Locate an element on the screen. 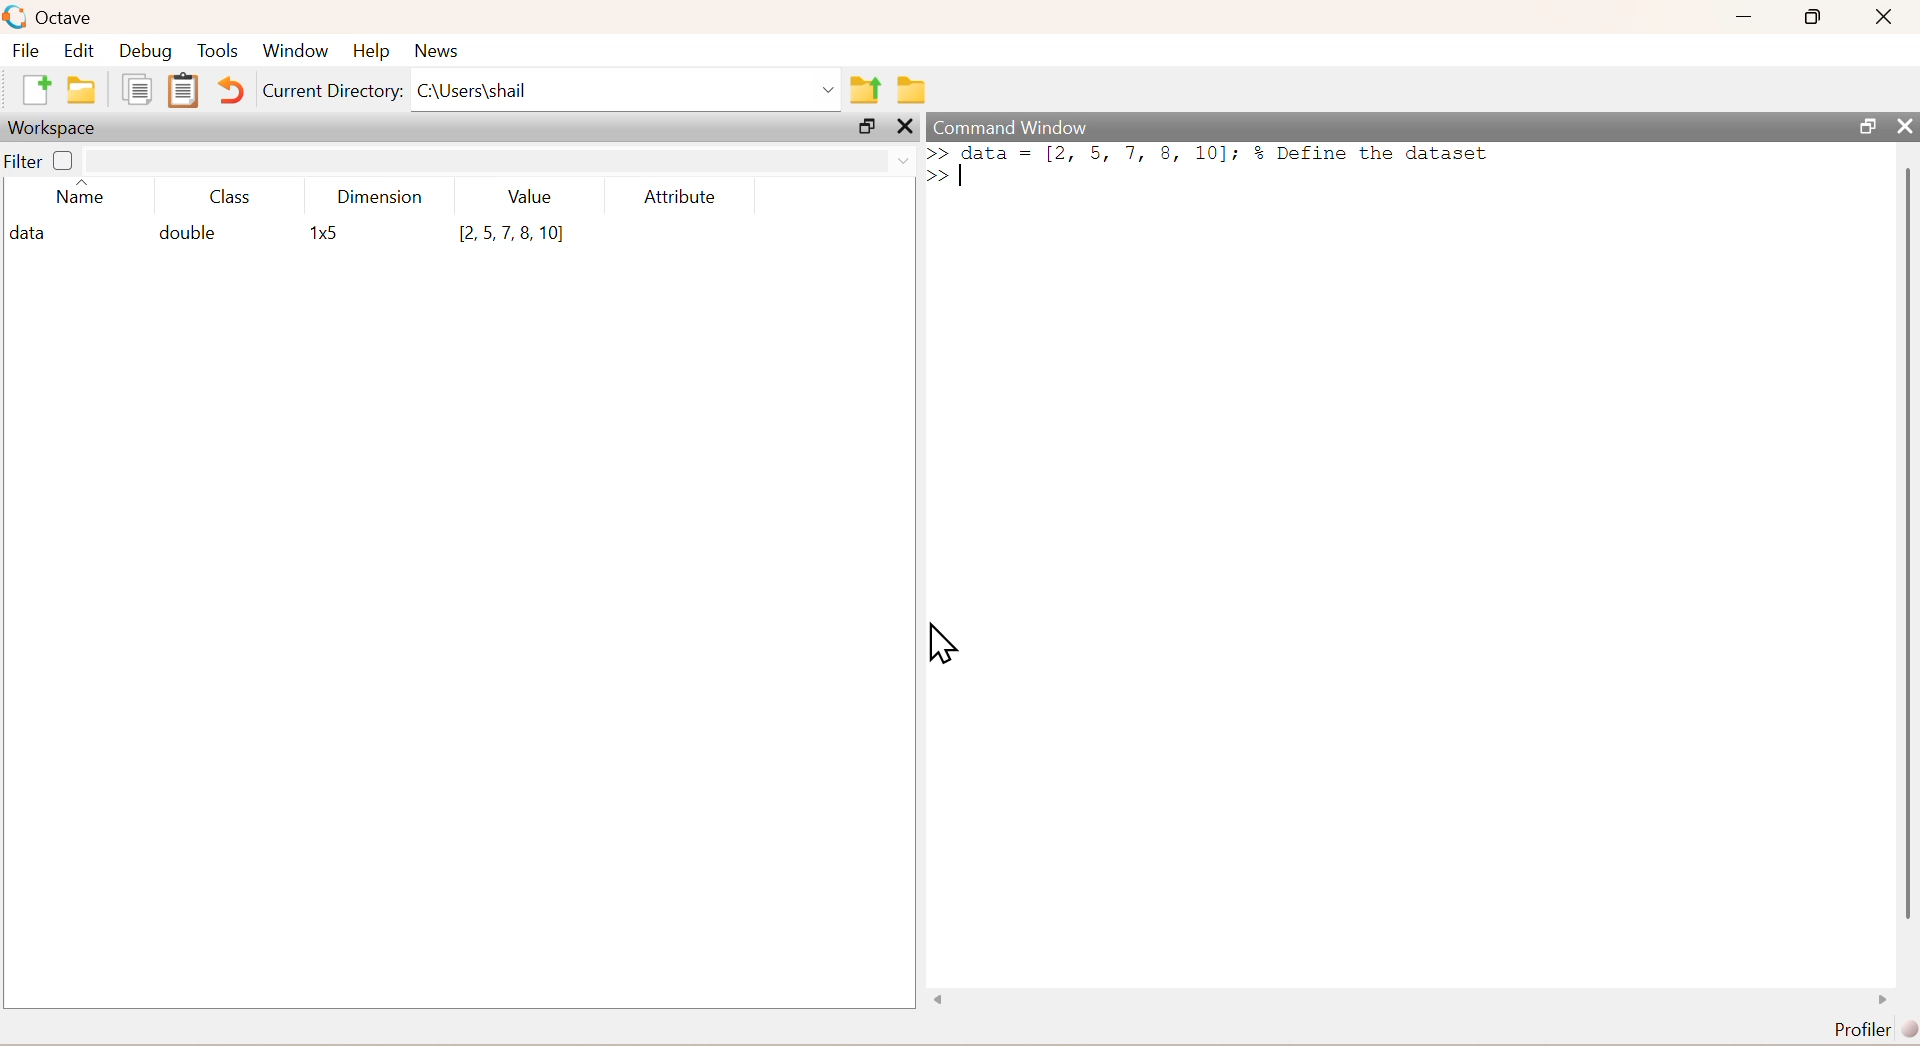 The width and height of the screenshot is (1920, 1046). C\Users\shail is located at coordinates (472, 90).